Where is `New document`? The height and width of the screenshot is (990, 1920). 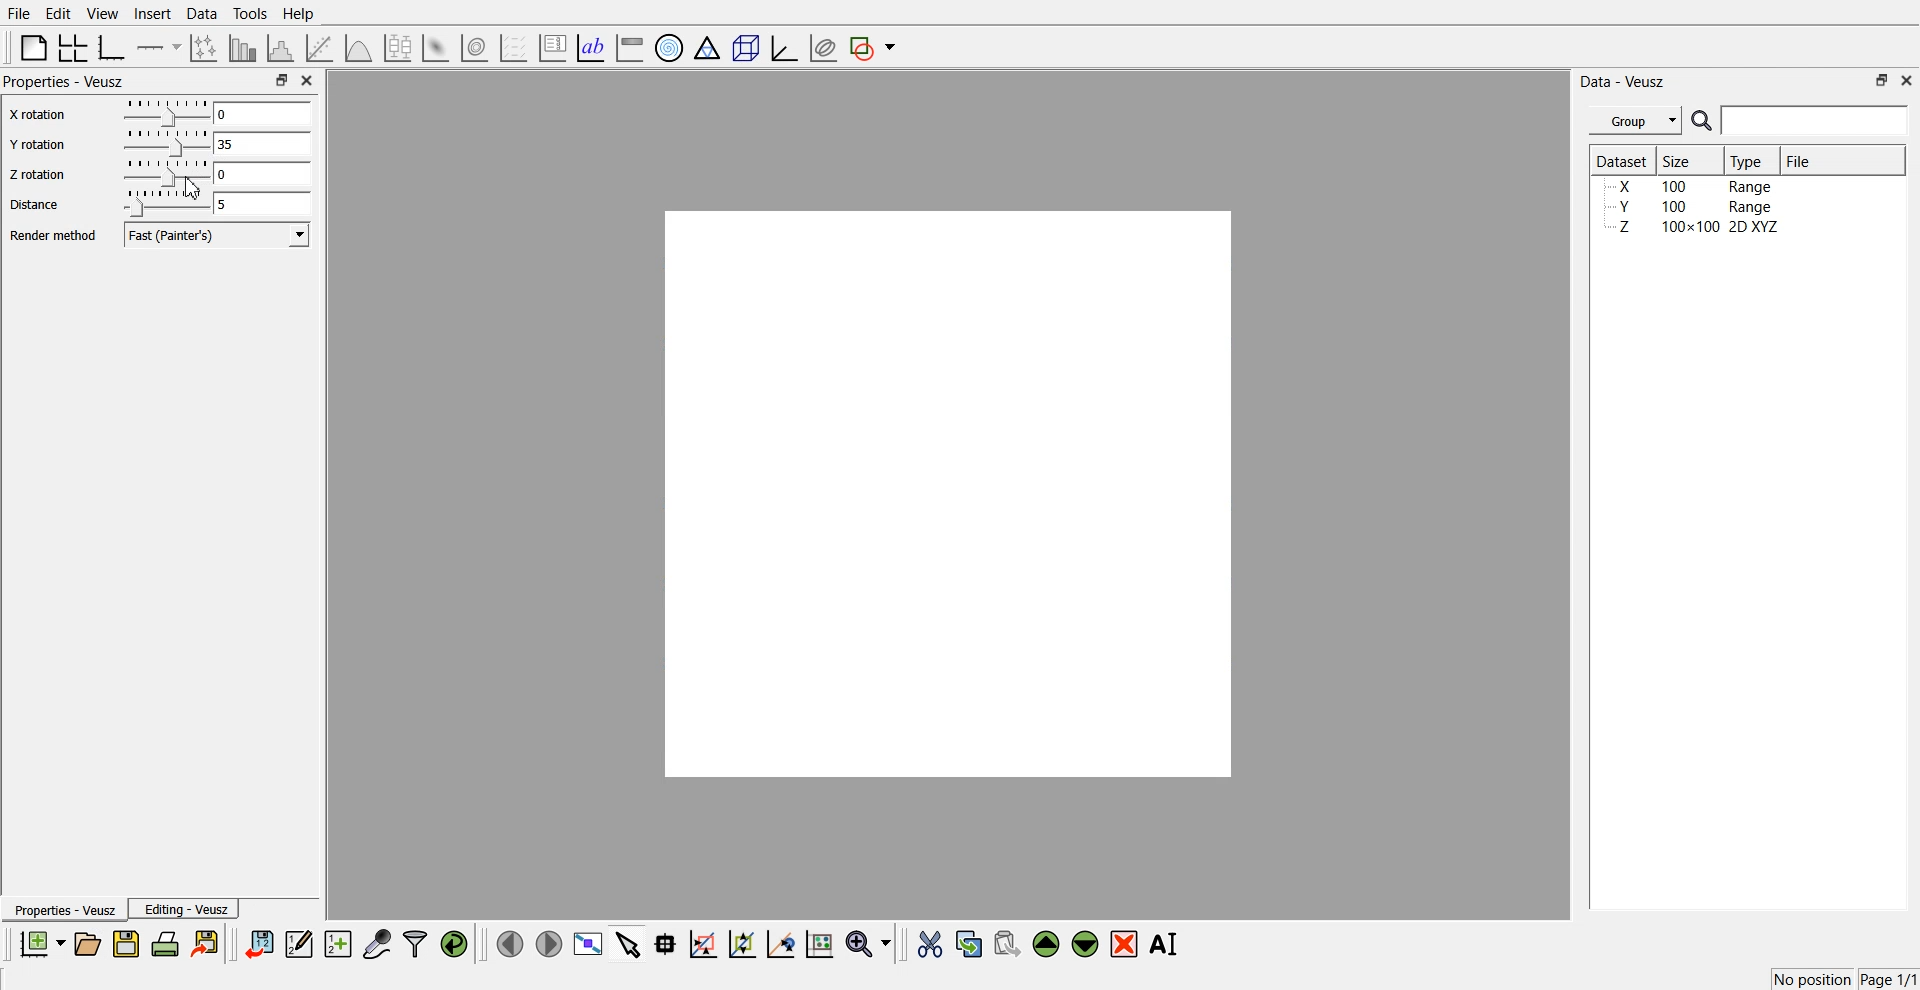
New document is located at coordinates (41, 943).